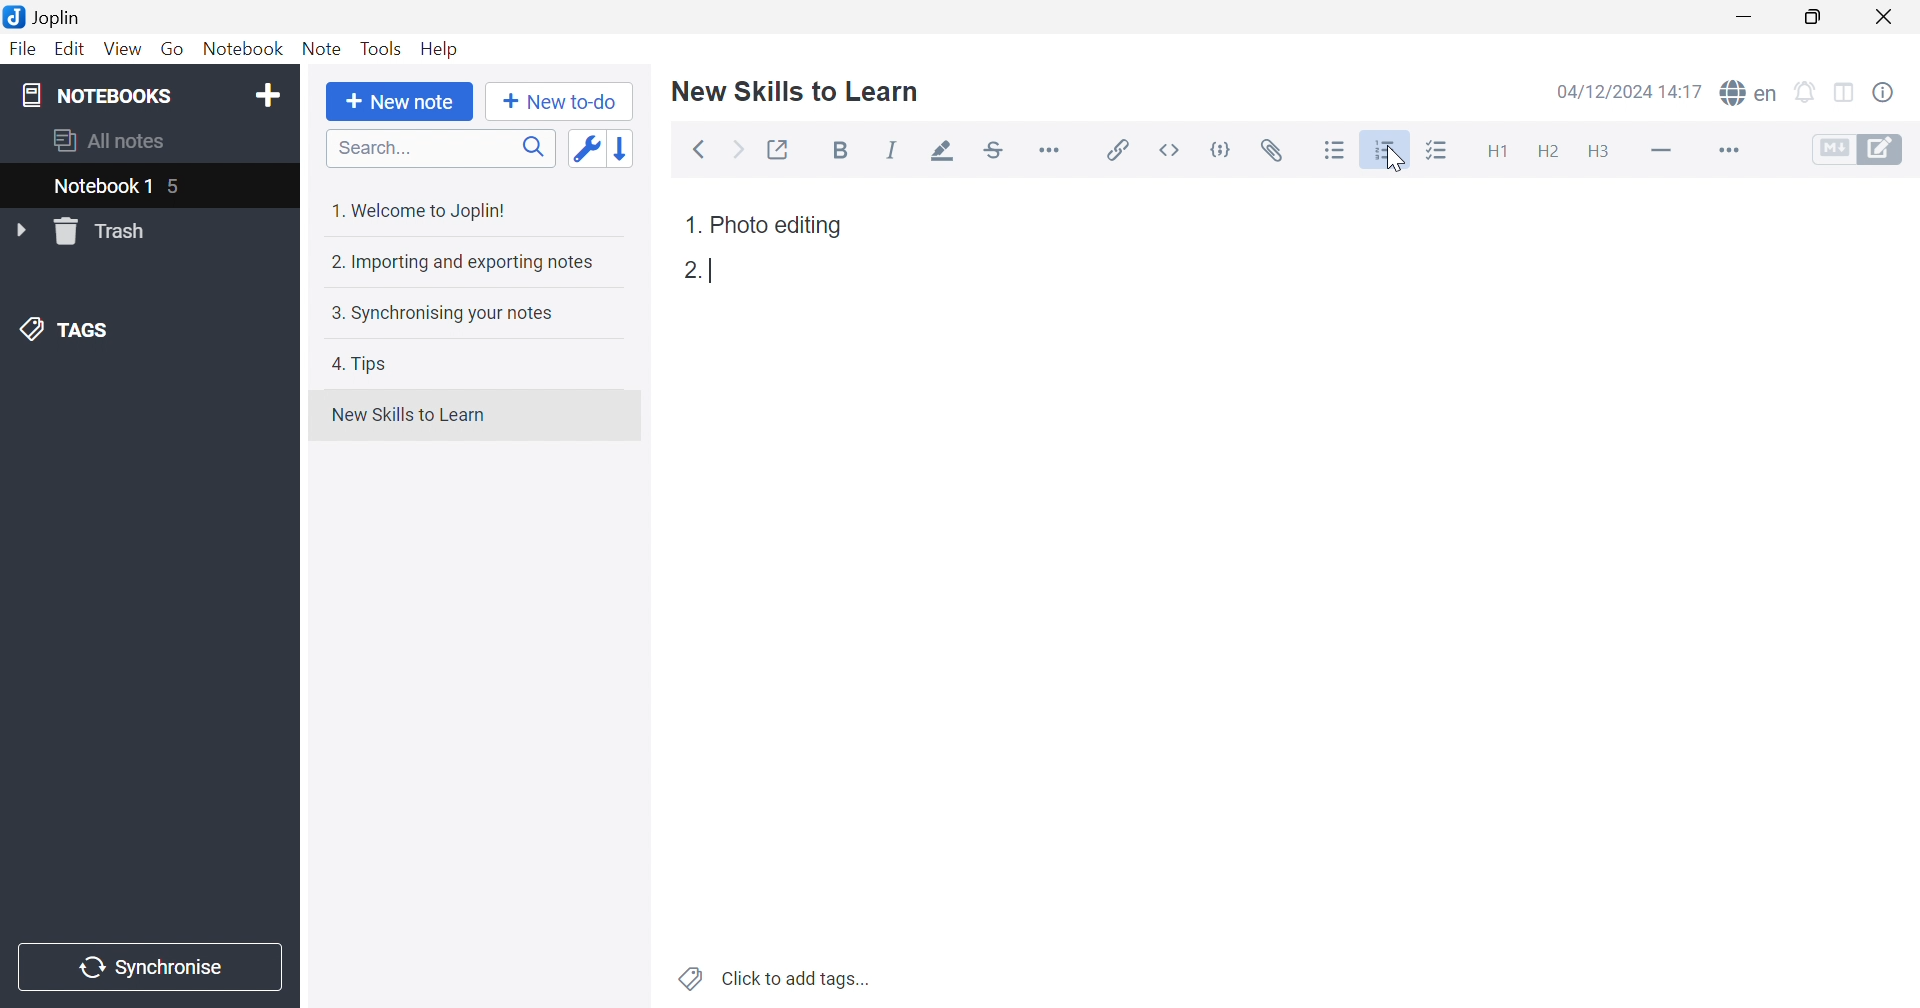 The image size is (1920, 1008). I want to click on 04/12/2024, so click(1606, 94).